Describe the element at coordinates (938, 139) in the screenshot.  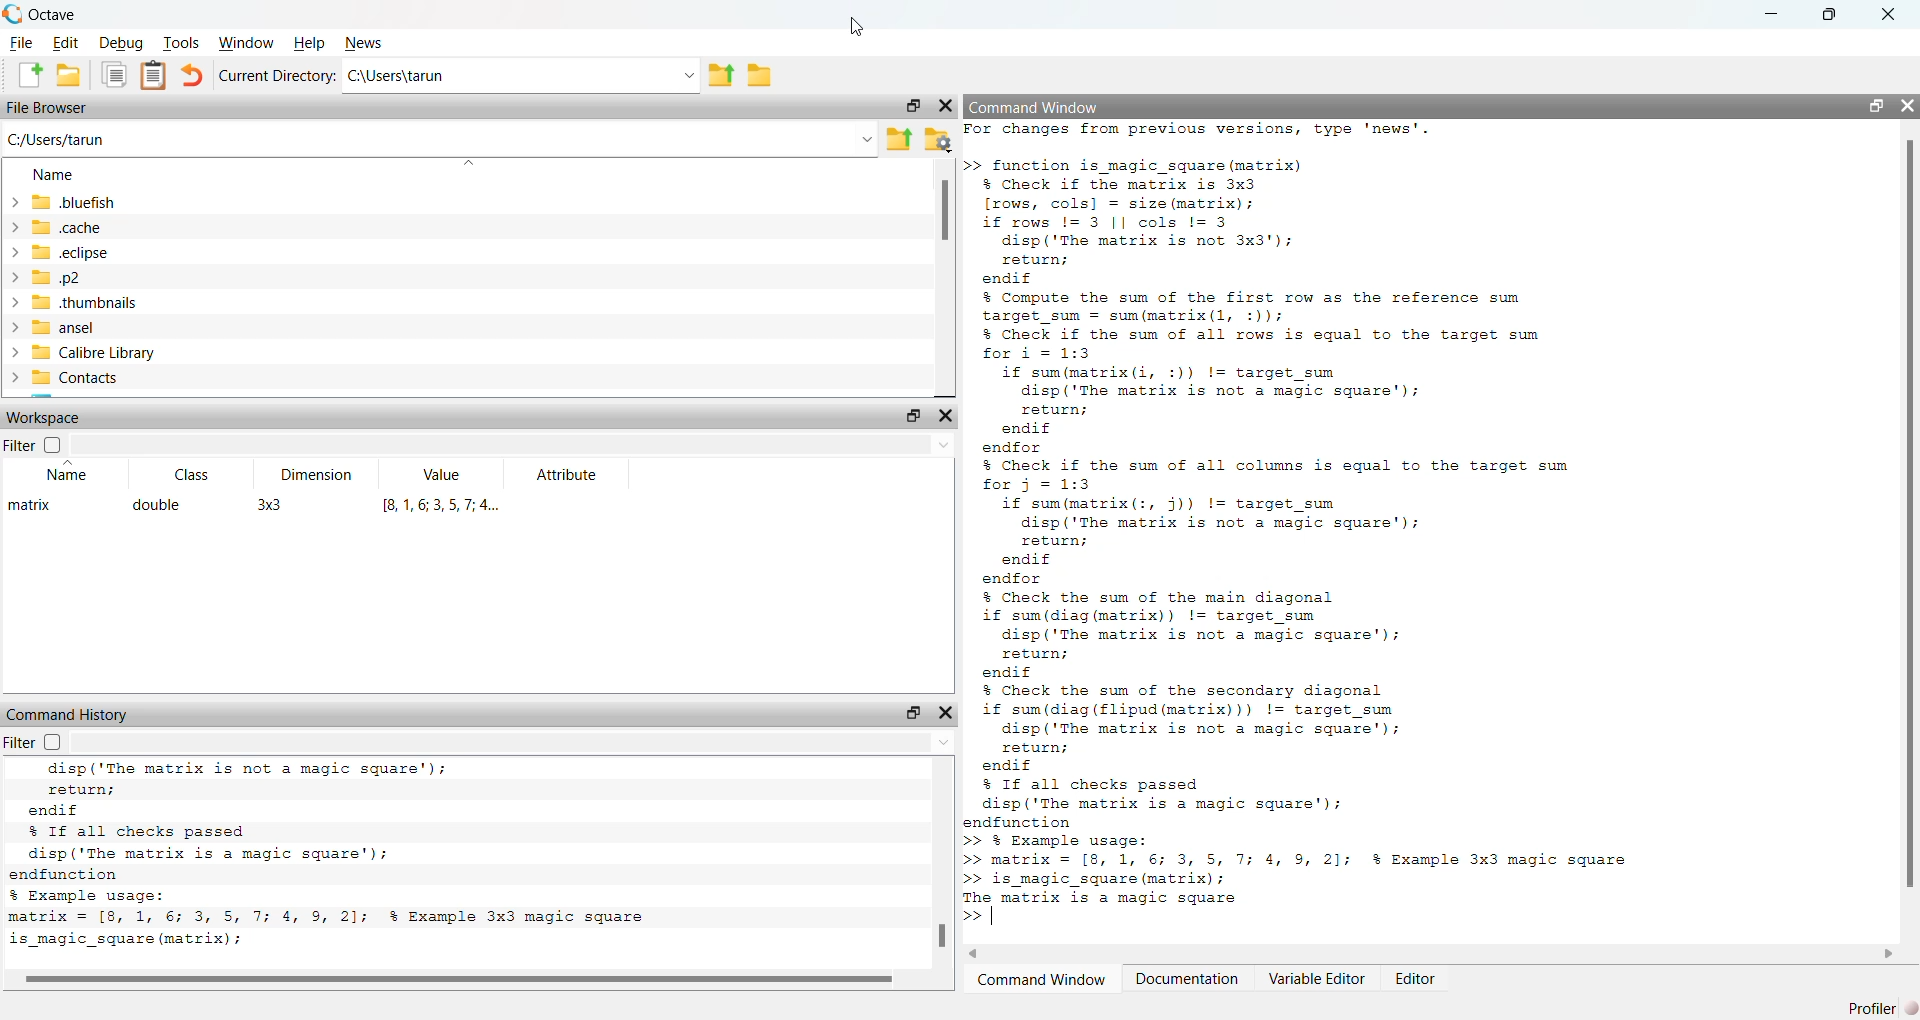
I see `folder settings` at that location.